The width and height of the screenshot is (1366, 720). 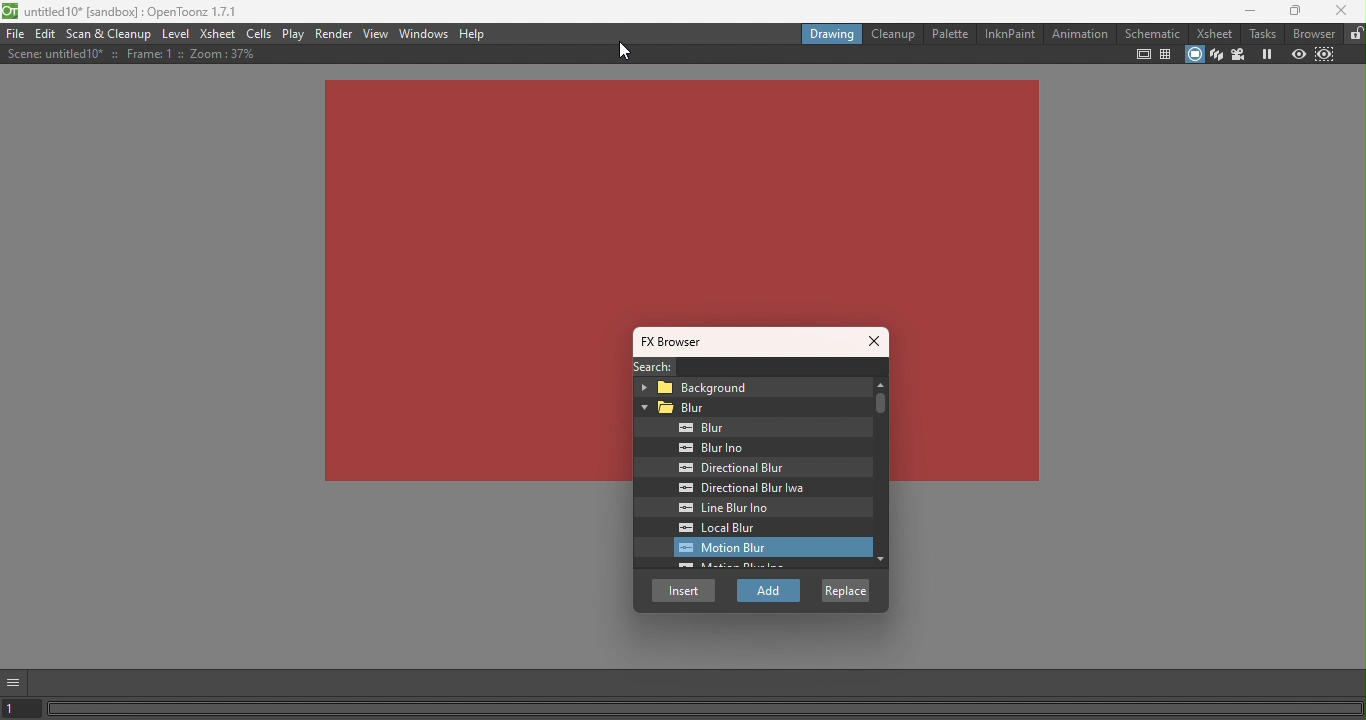 What do you see at coordinates (15, 34) in the screenshot?
I see `File` at bounding box center [15, 34].